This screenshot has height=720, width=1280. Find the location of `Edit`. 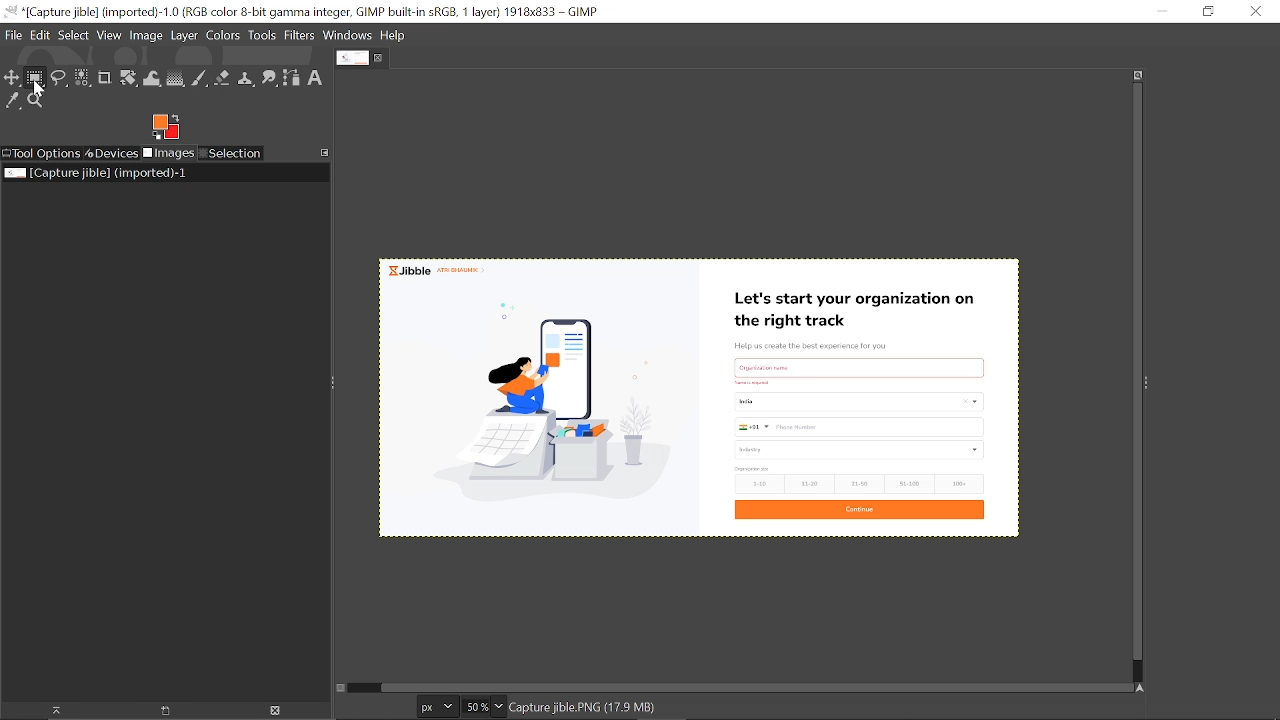

Edit is located at coordinates (40, 34).